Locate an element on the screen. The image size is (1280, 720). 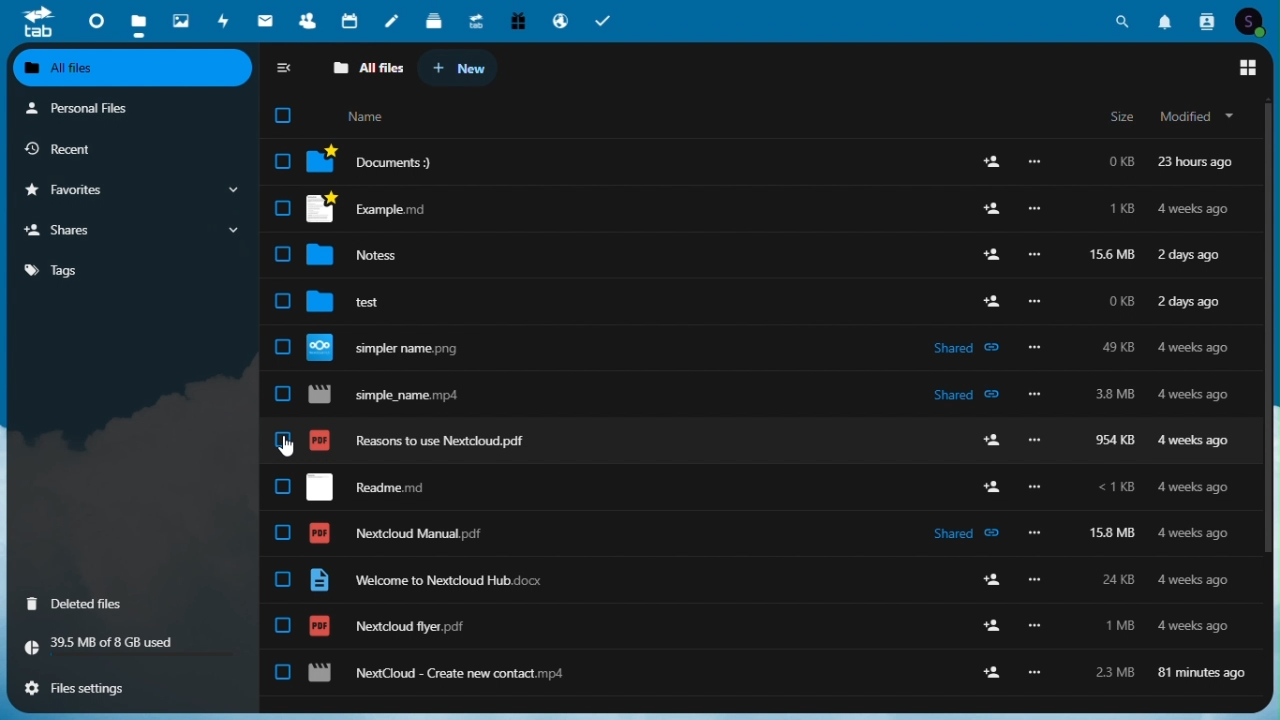
49 kb is located at coordinates (1117, 346).